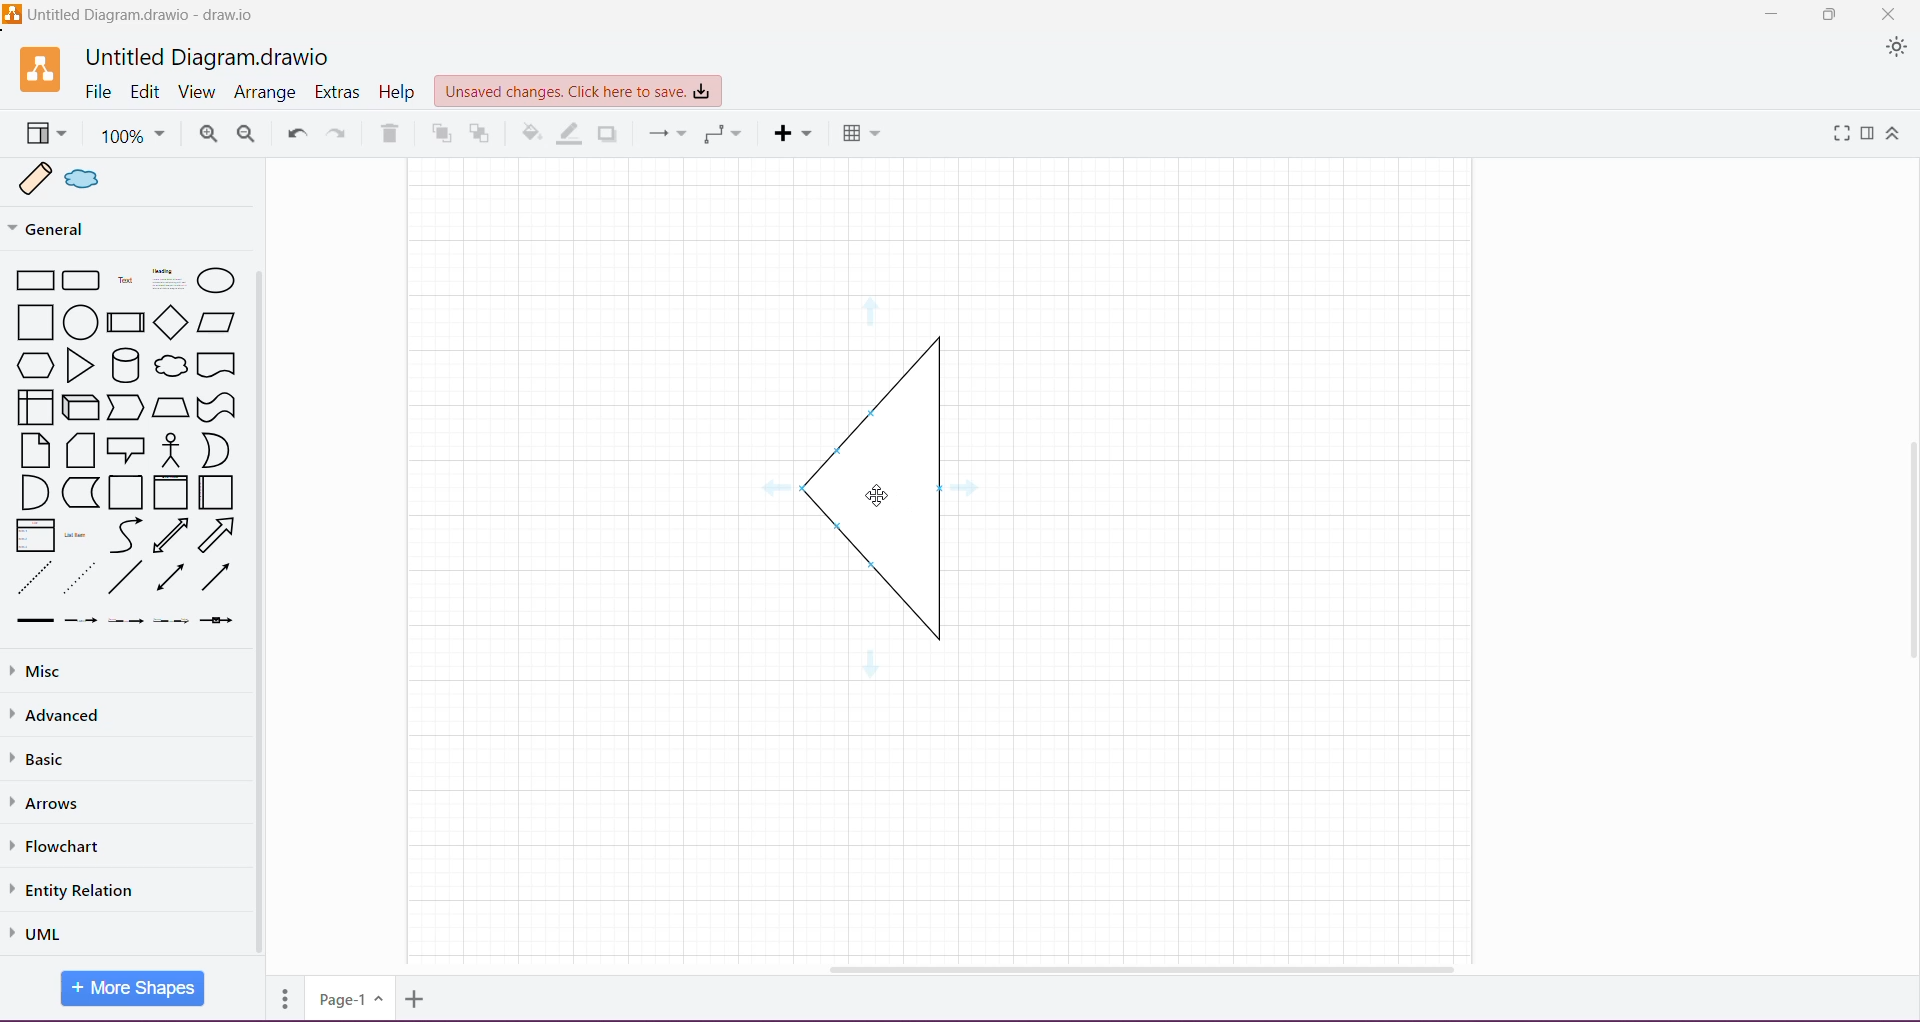 The width and height of the screenshot is (1920, 1022). What do you see at coordinates (723, 134) in the screenshot?
I see `Waypoints` at bounding box center [723, 134].